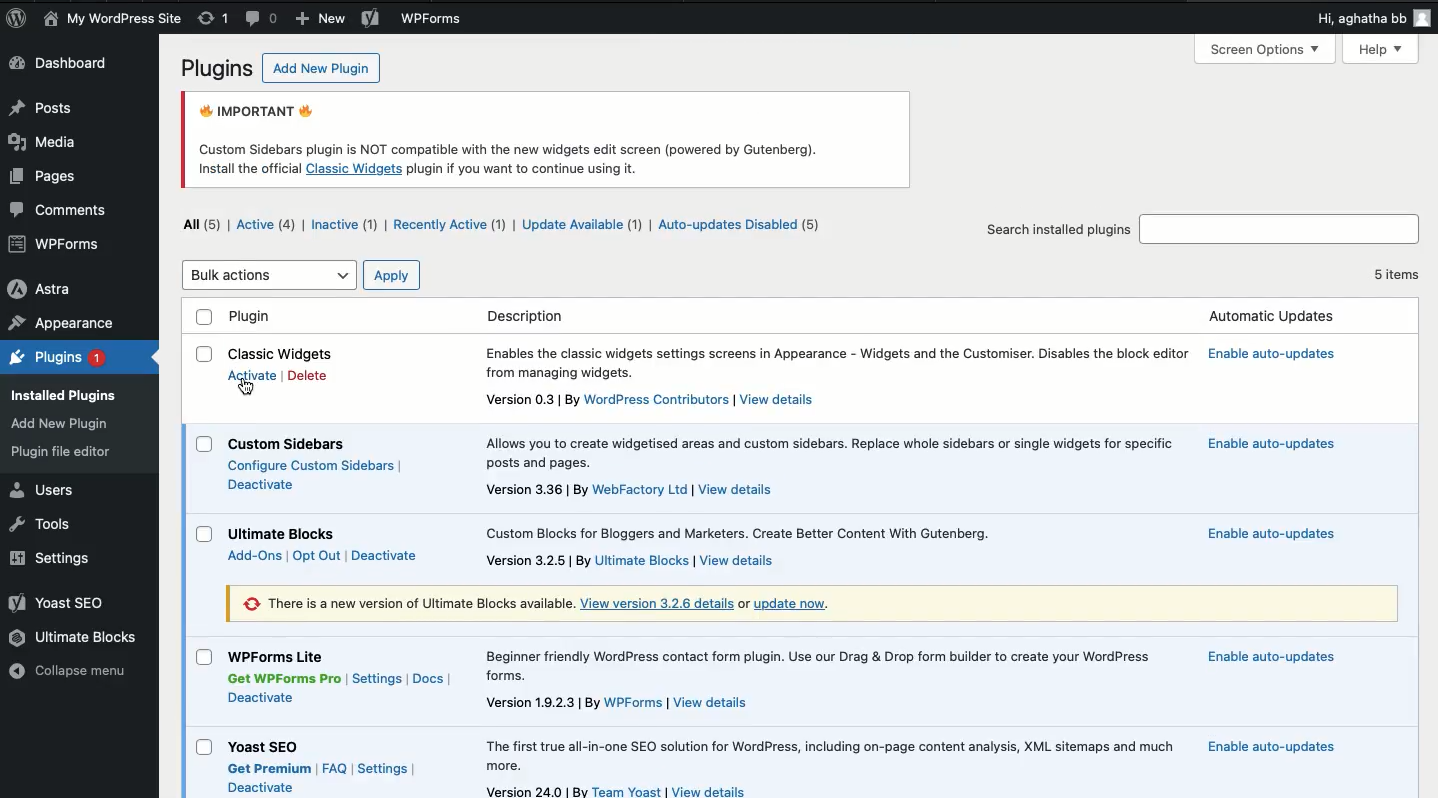 The width and height of the screenshot is (1438, 798). Describe the element at coordinates (800, 604) in the screenshot. I see `update now` at that location.